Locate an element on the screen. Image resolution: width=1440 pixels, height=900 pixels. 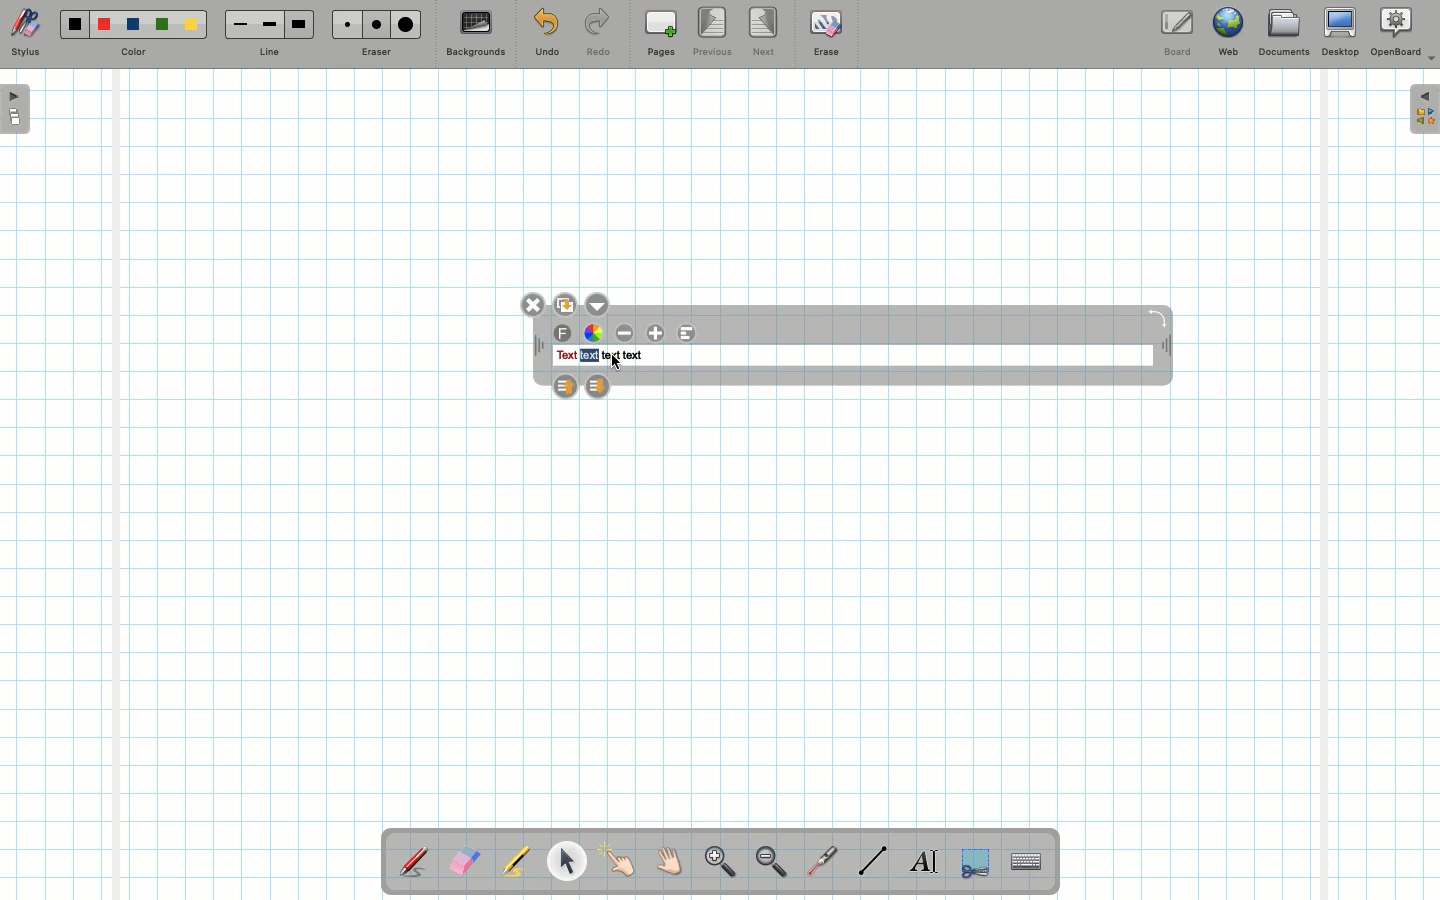
Pages is located at coordinates (661, 35).